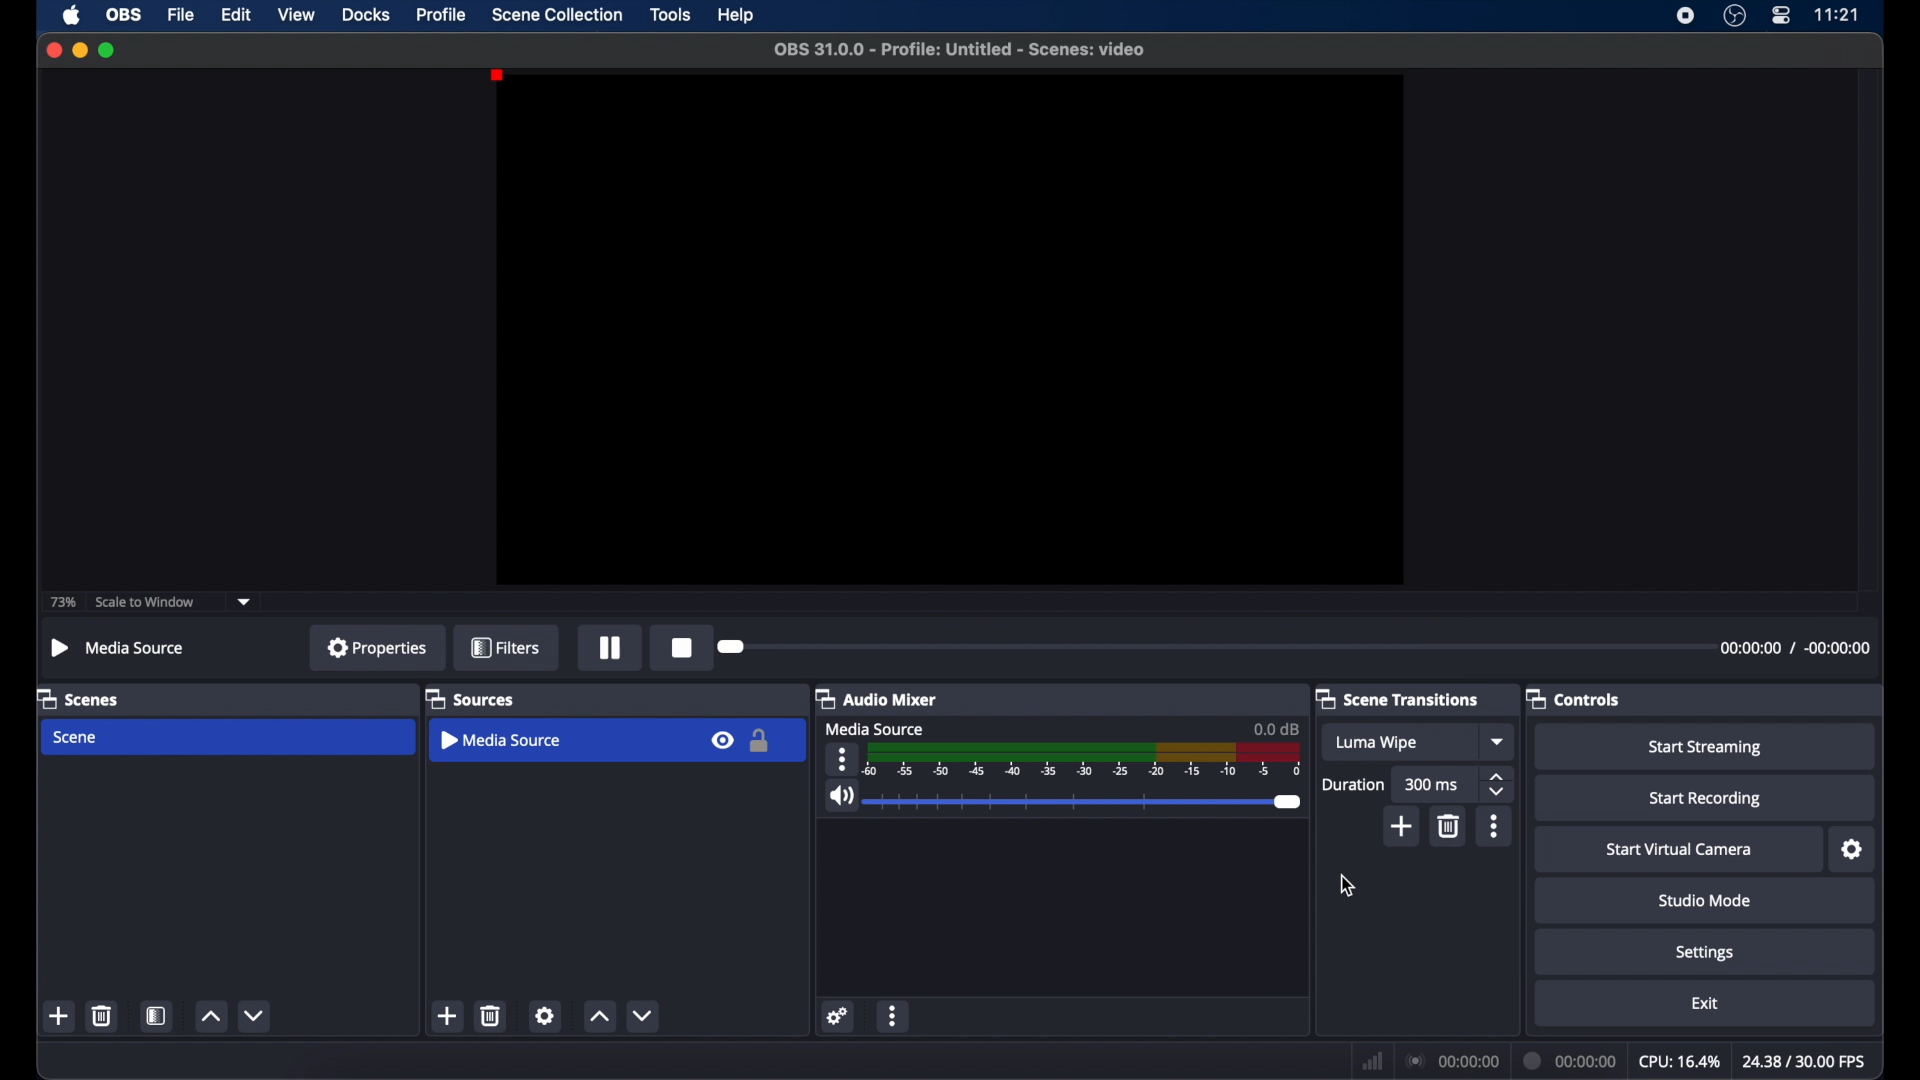  I want to click on connection, so click(1454, 1061).